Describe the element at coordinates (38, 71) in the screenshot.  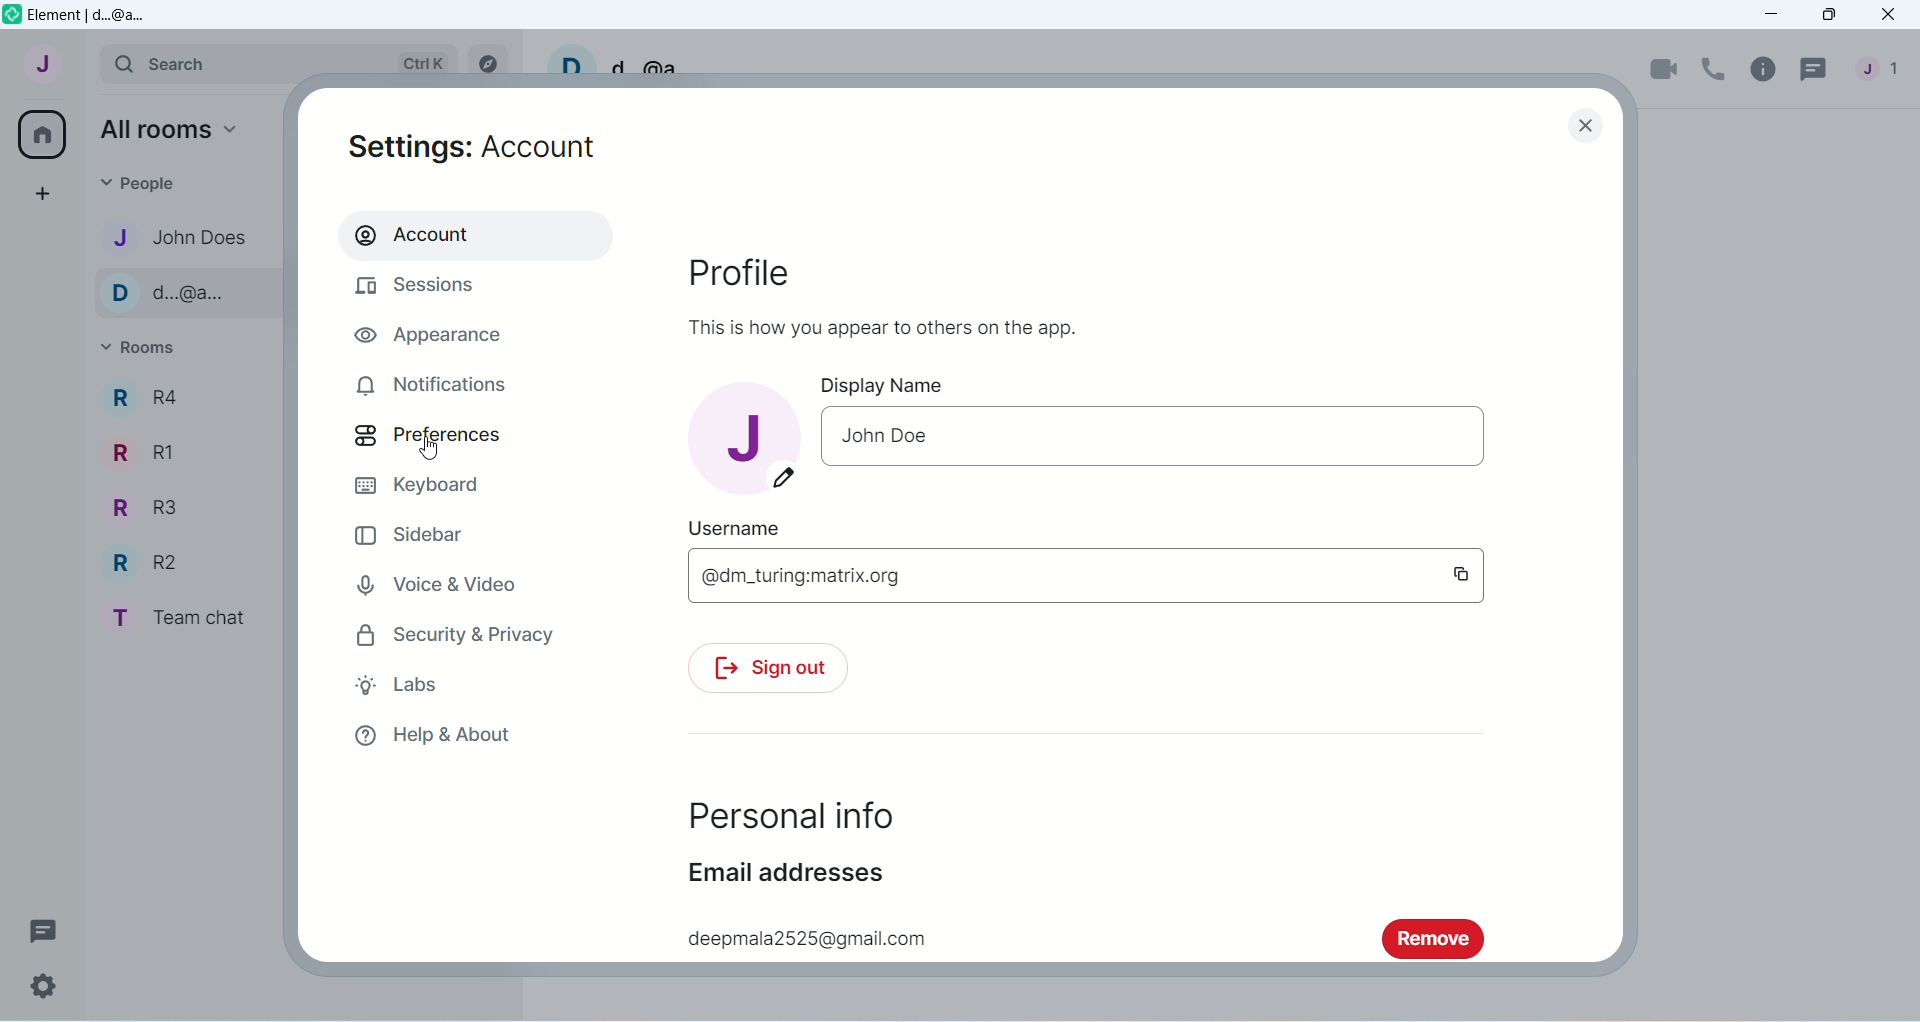
I see `User menu` at that location.